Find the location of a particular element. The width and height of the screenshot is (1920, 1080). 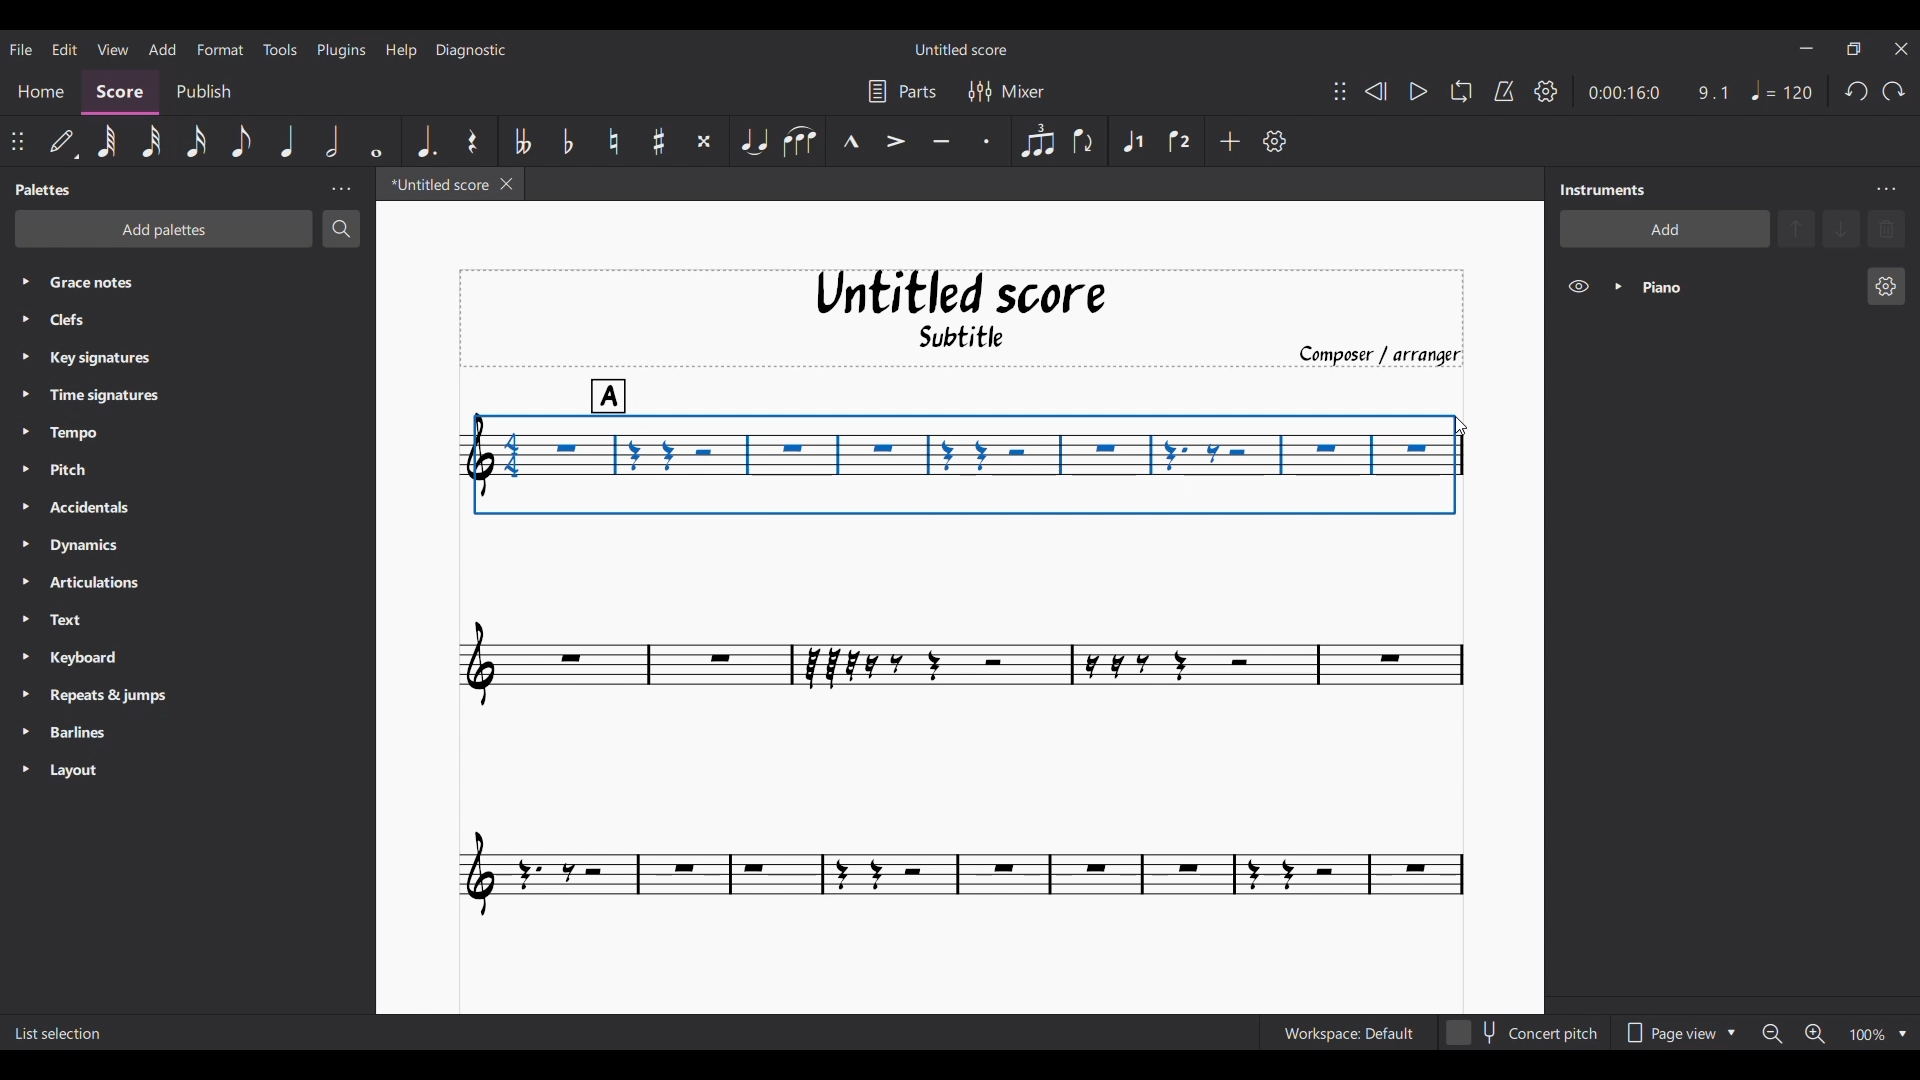

Accidentals is located at coordinates (119, 509).